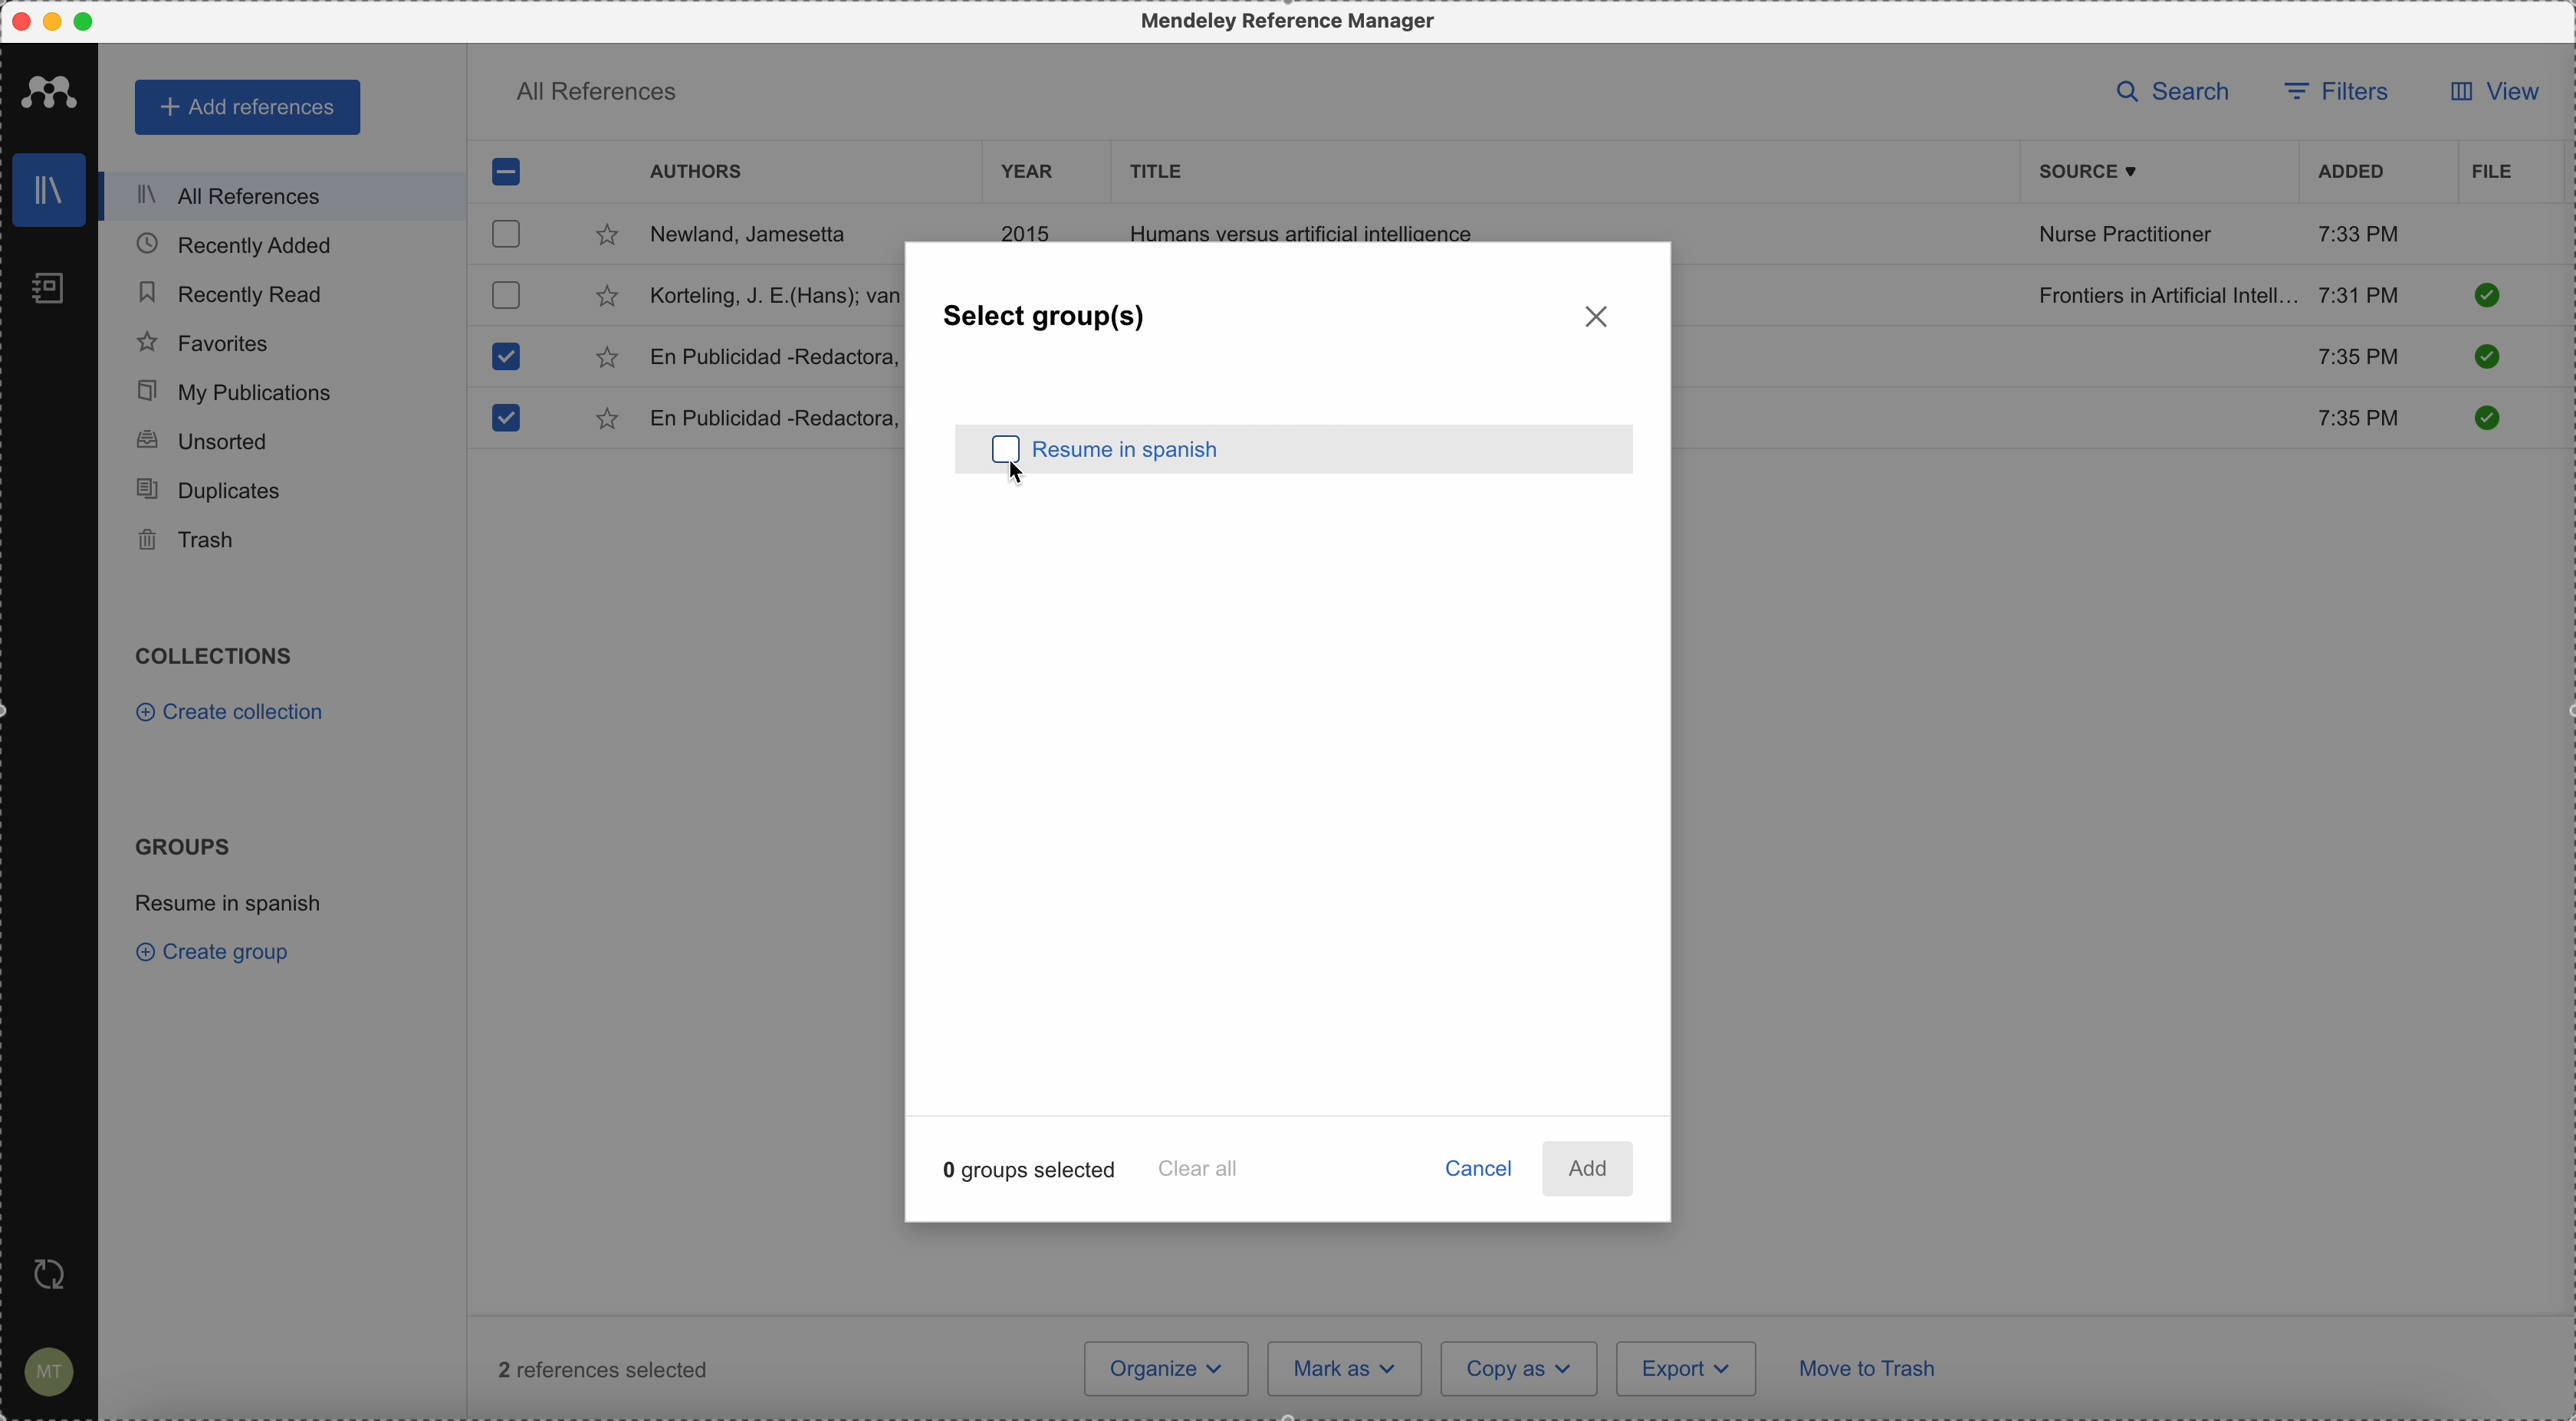 This screenshot has width=2576, height=1421. What do you see at coordinates (235, 715) in the screenshot?
I see `create collection` at bounding box center [235, 715].